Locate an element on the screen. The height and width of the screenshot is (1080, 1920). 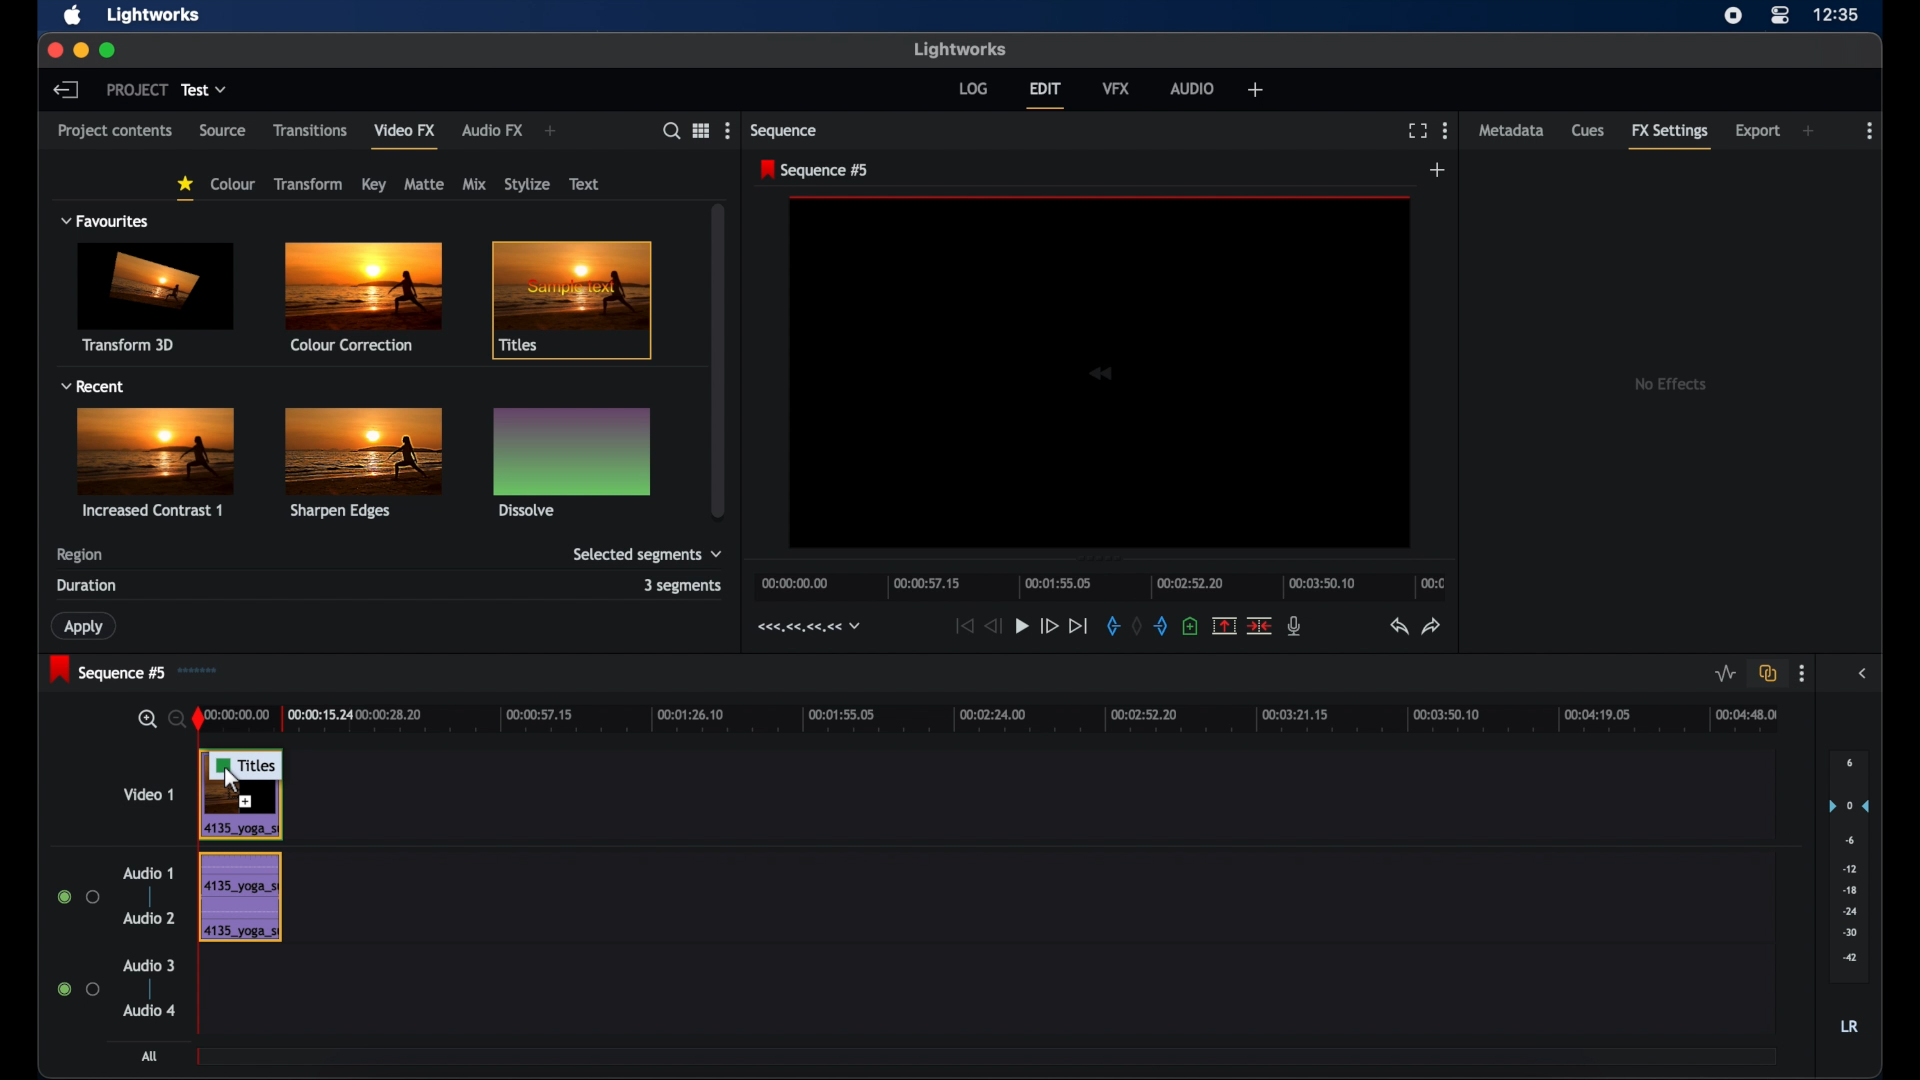
drag cursor is located at coordinates (246, 765).